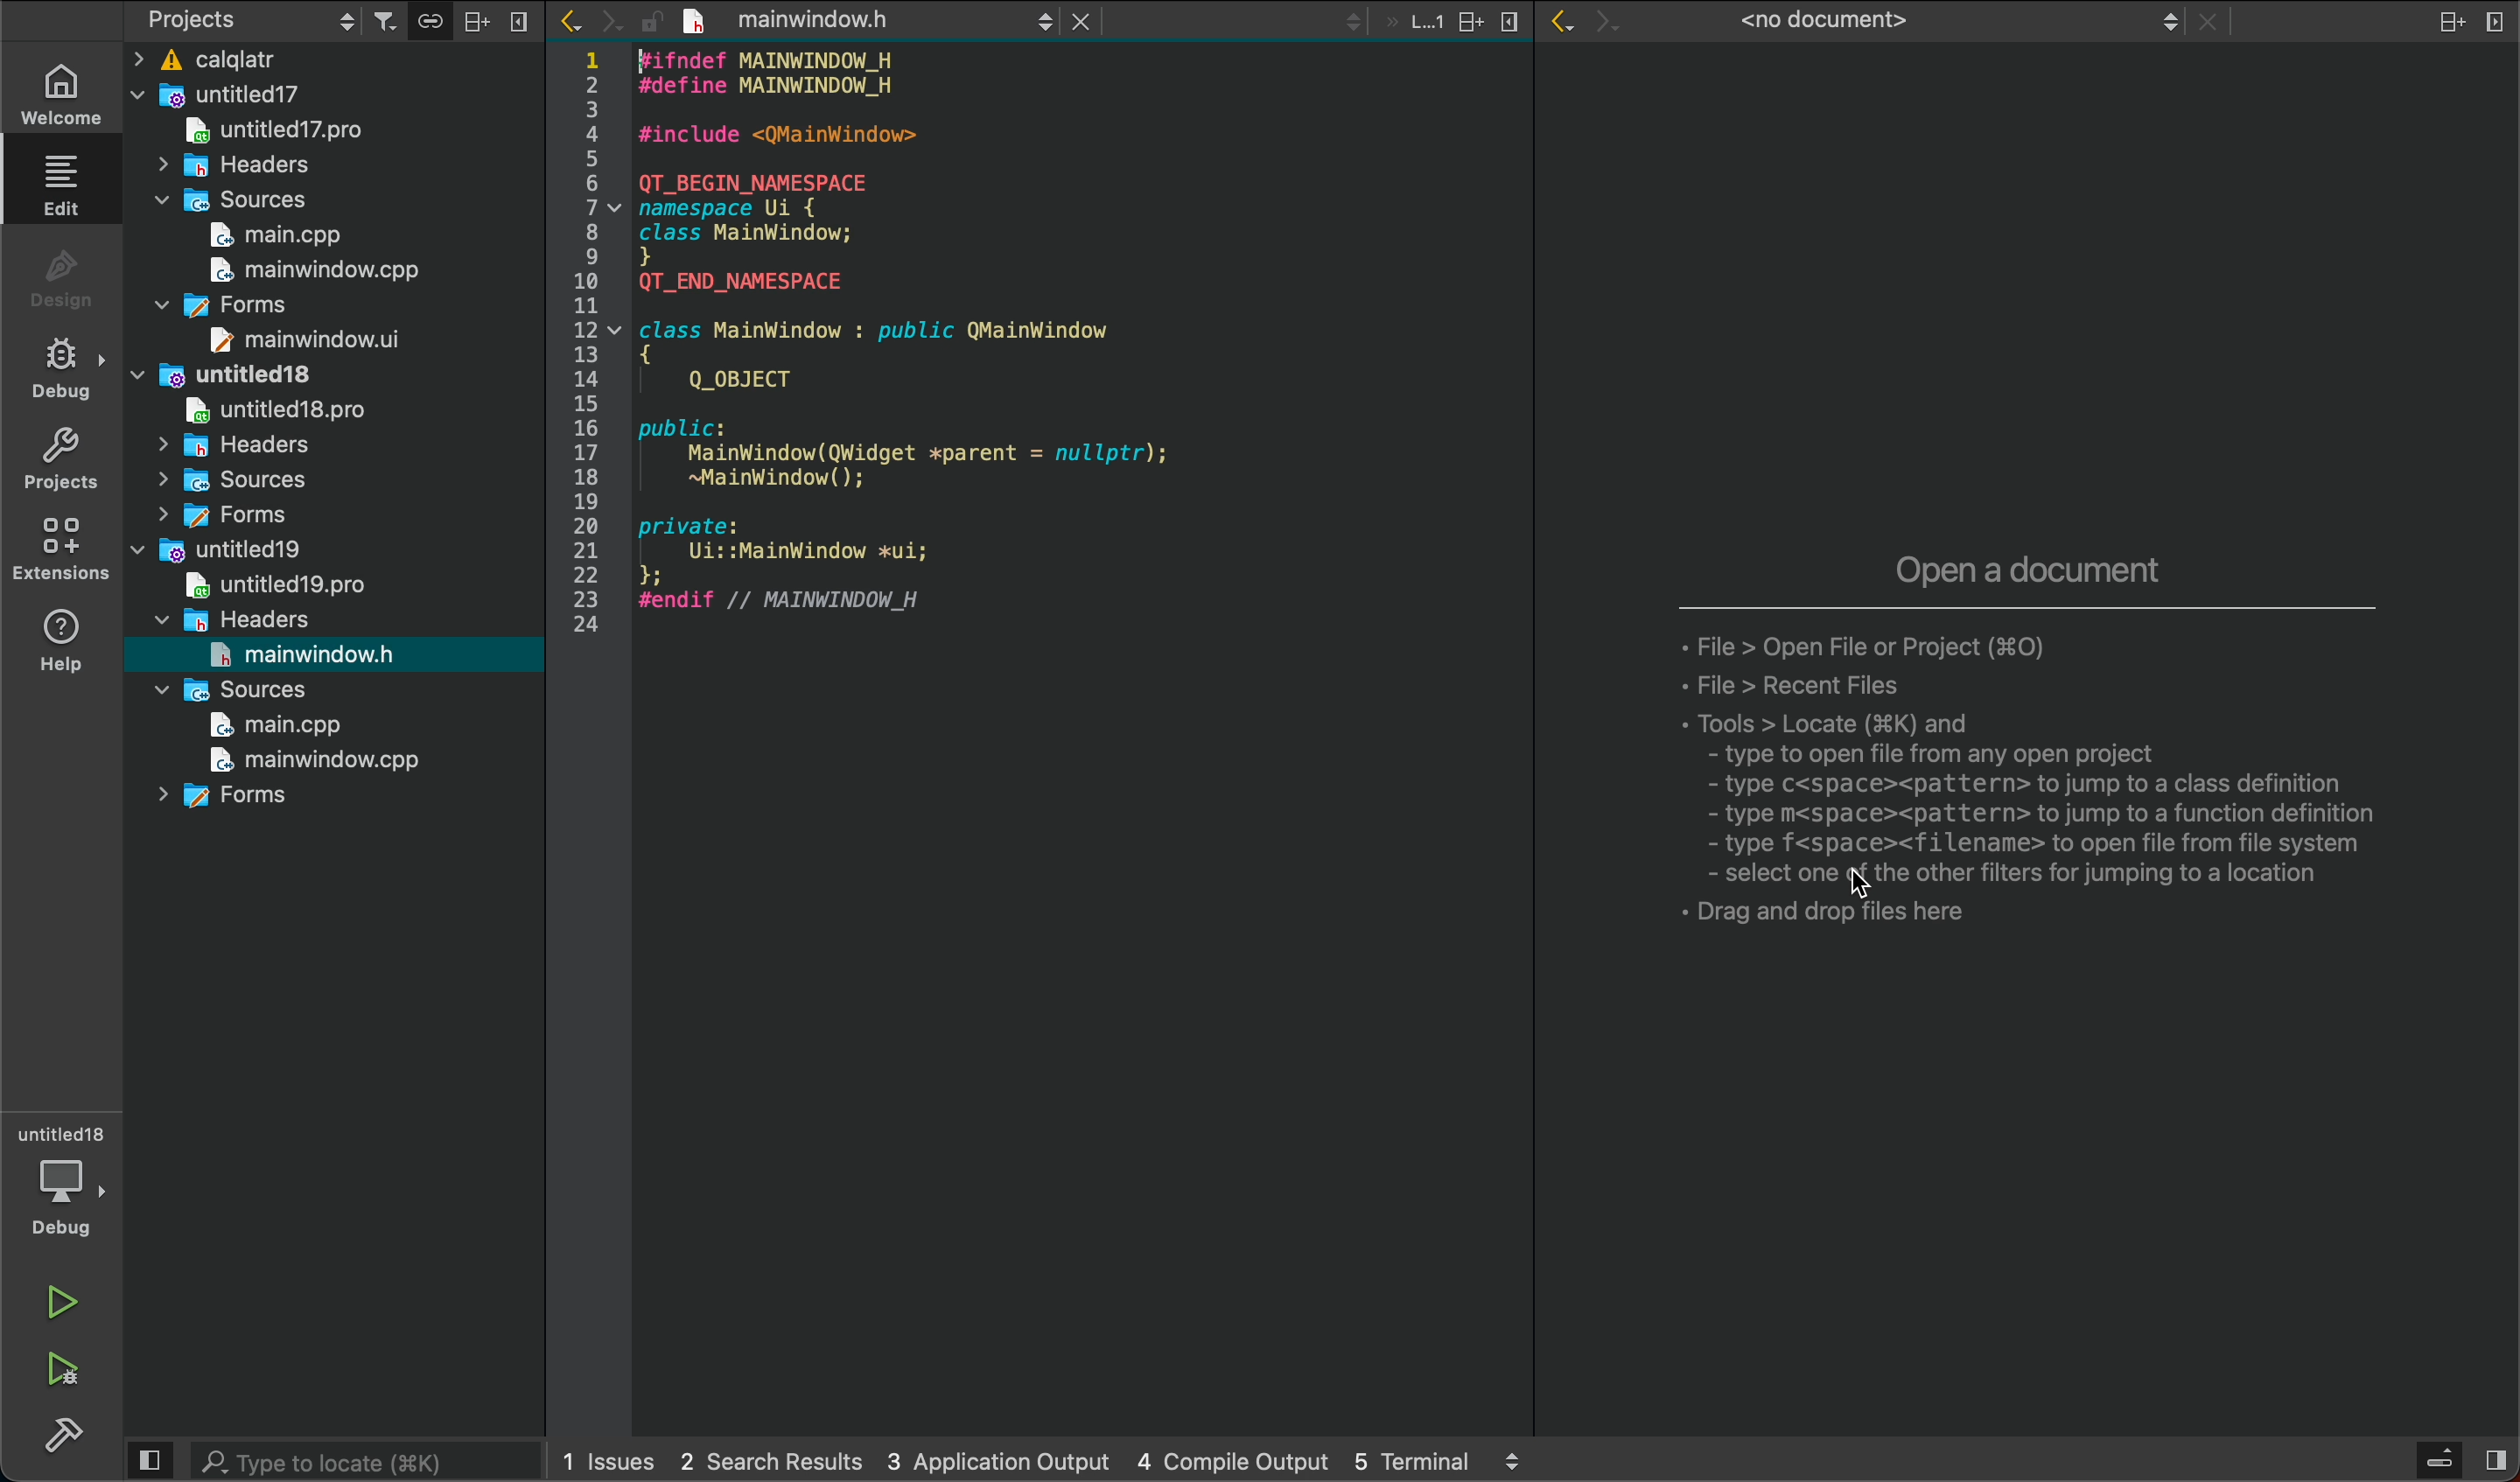 This screenshot has width=2520, height=1482. What do you see at coordinates (229, 799) in the screenshot?
I see `forms` at bounding box center [229, 799].